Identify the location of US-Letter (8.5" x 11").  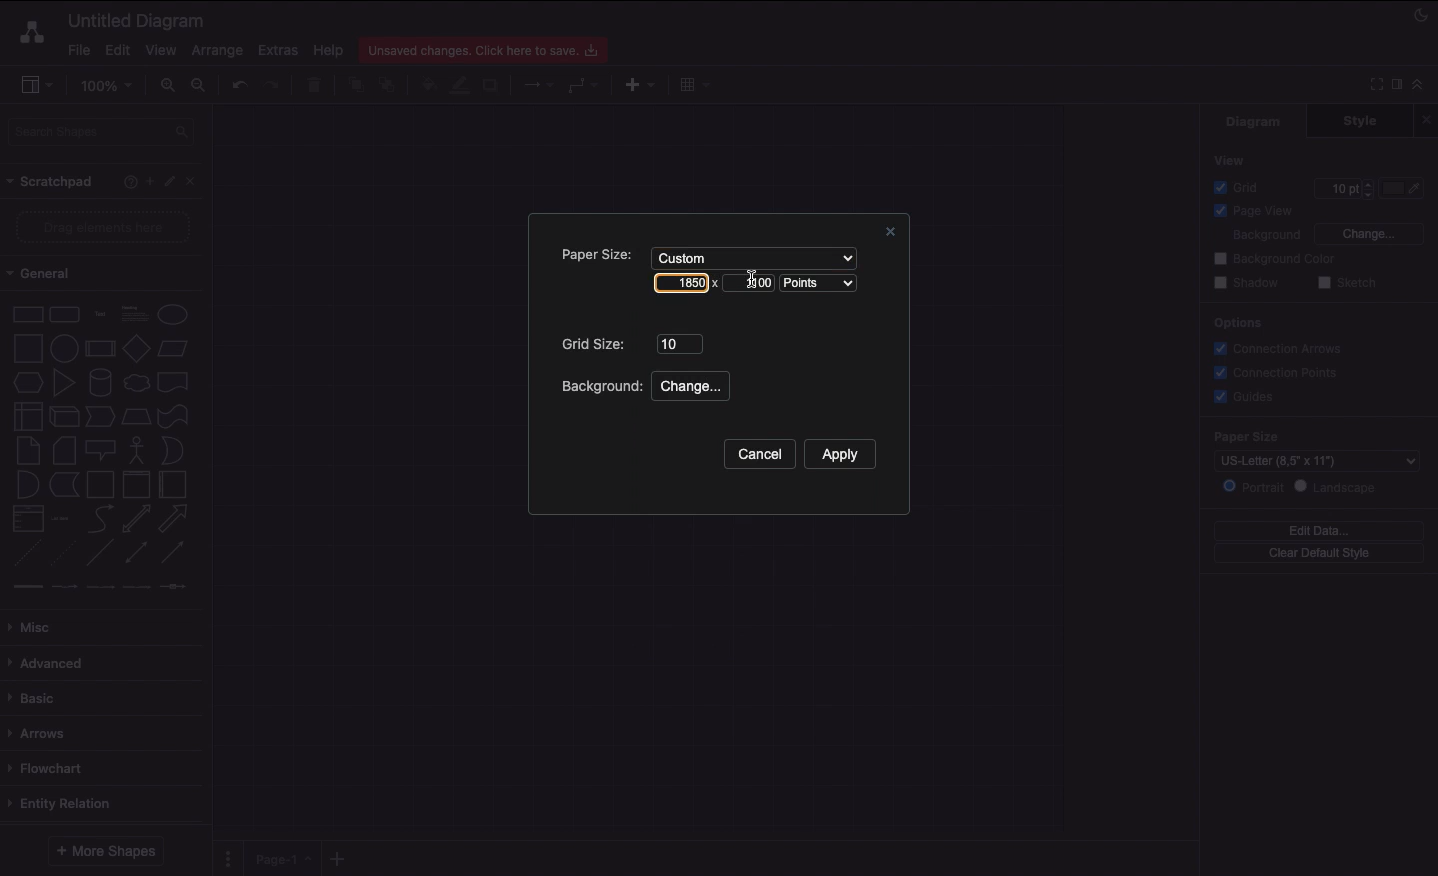
(1309, 463).